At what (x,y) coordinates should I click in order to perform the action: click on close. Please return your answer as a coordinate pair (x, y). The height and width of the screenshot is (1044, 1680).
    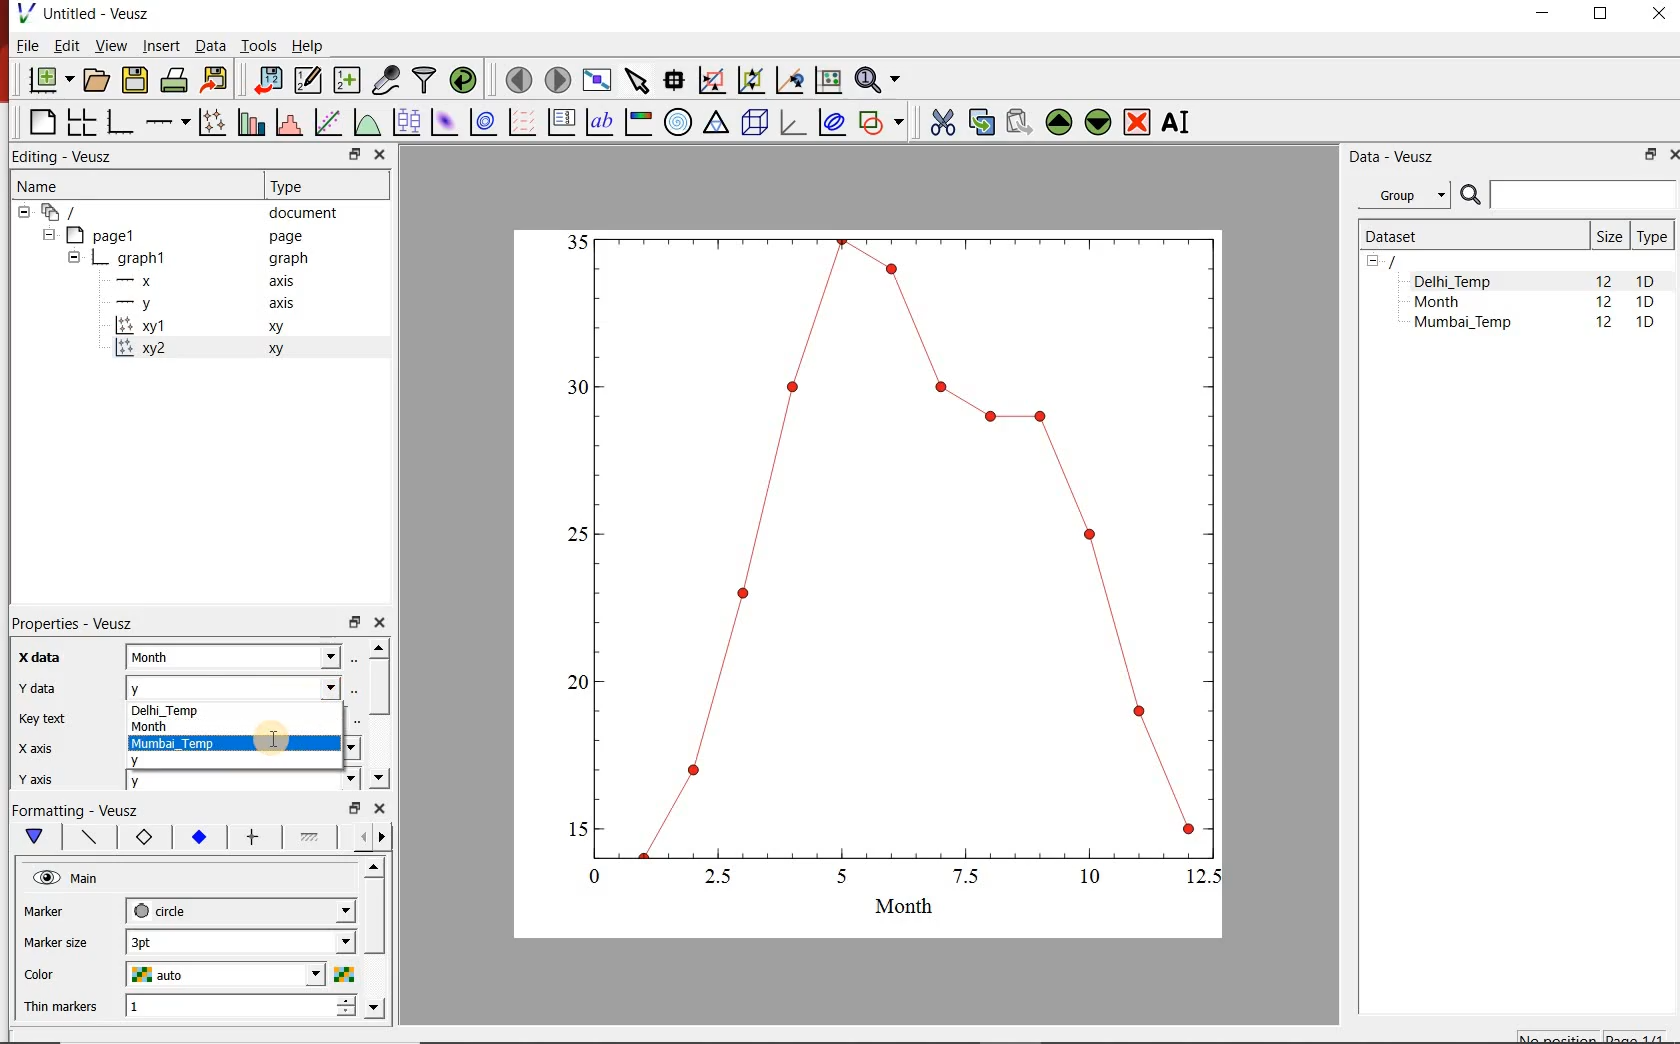
    Looking at the image, I should click on (378, 156).